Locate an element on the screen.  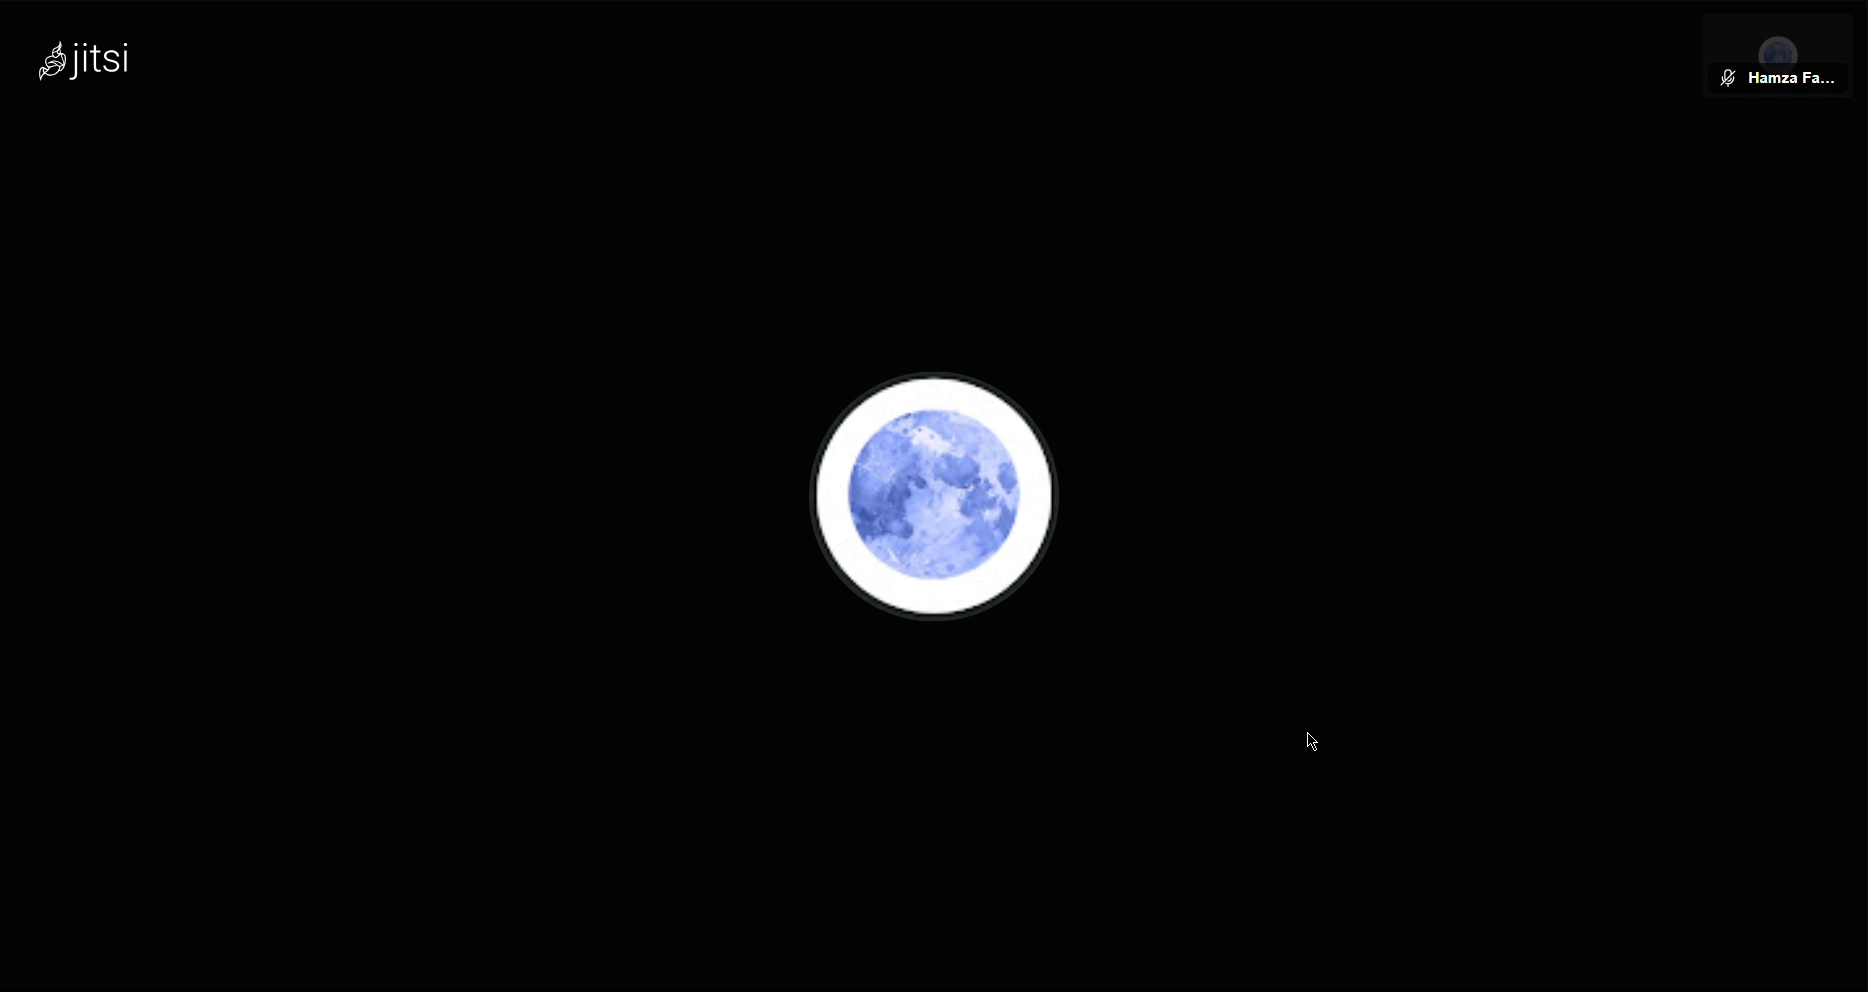
Cursor is located at coordinates (1316, 743).